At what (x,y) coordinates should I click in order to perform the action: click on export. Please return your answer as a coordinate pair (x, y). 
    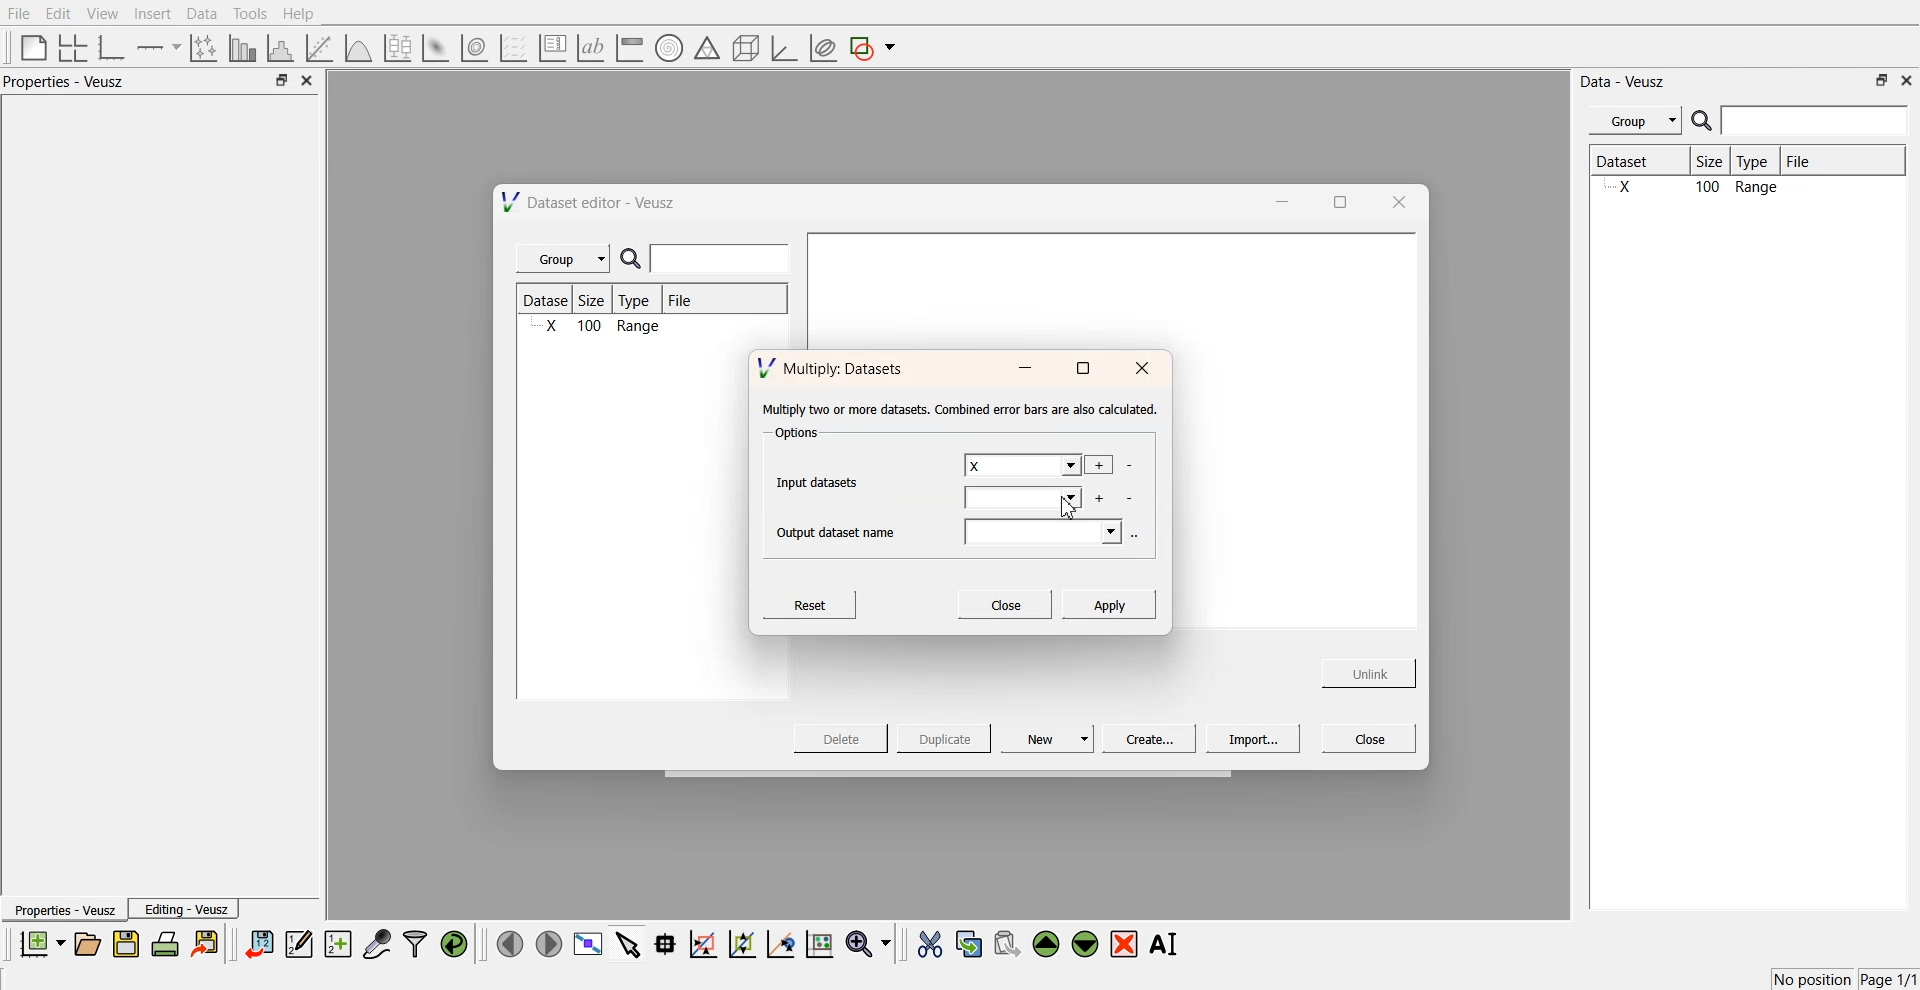
    Looking at the image, I should click on (207, 943).